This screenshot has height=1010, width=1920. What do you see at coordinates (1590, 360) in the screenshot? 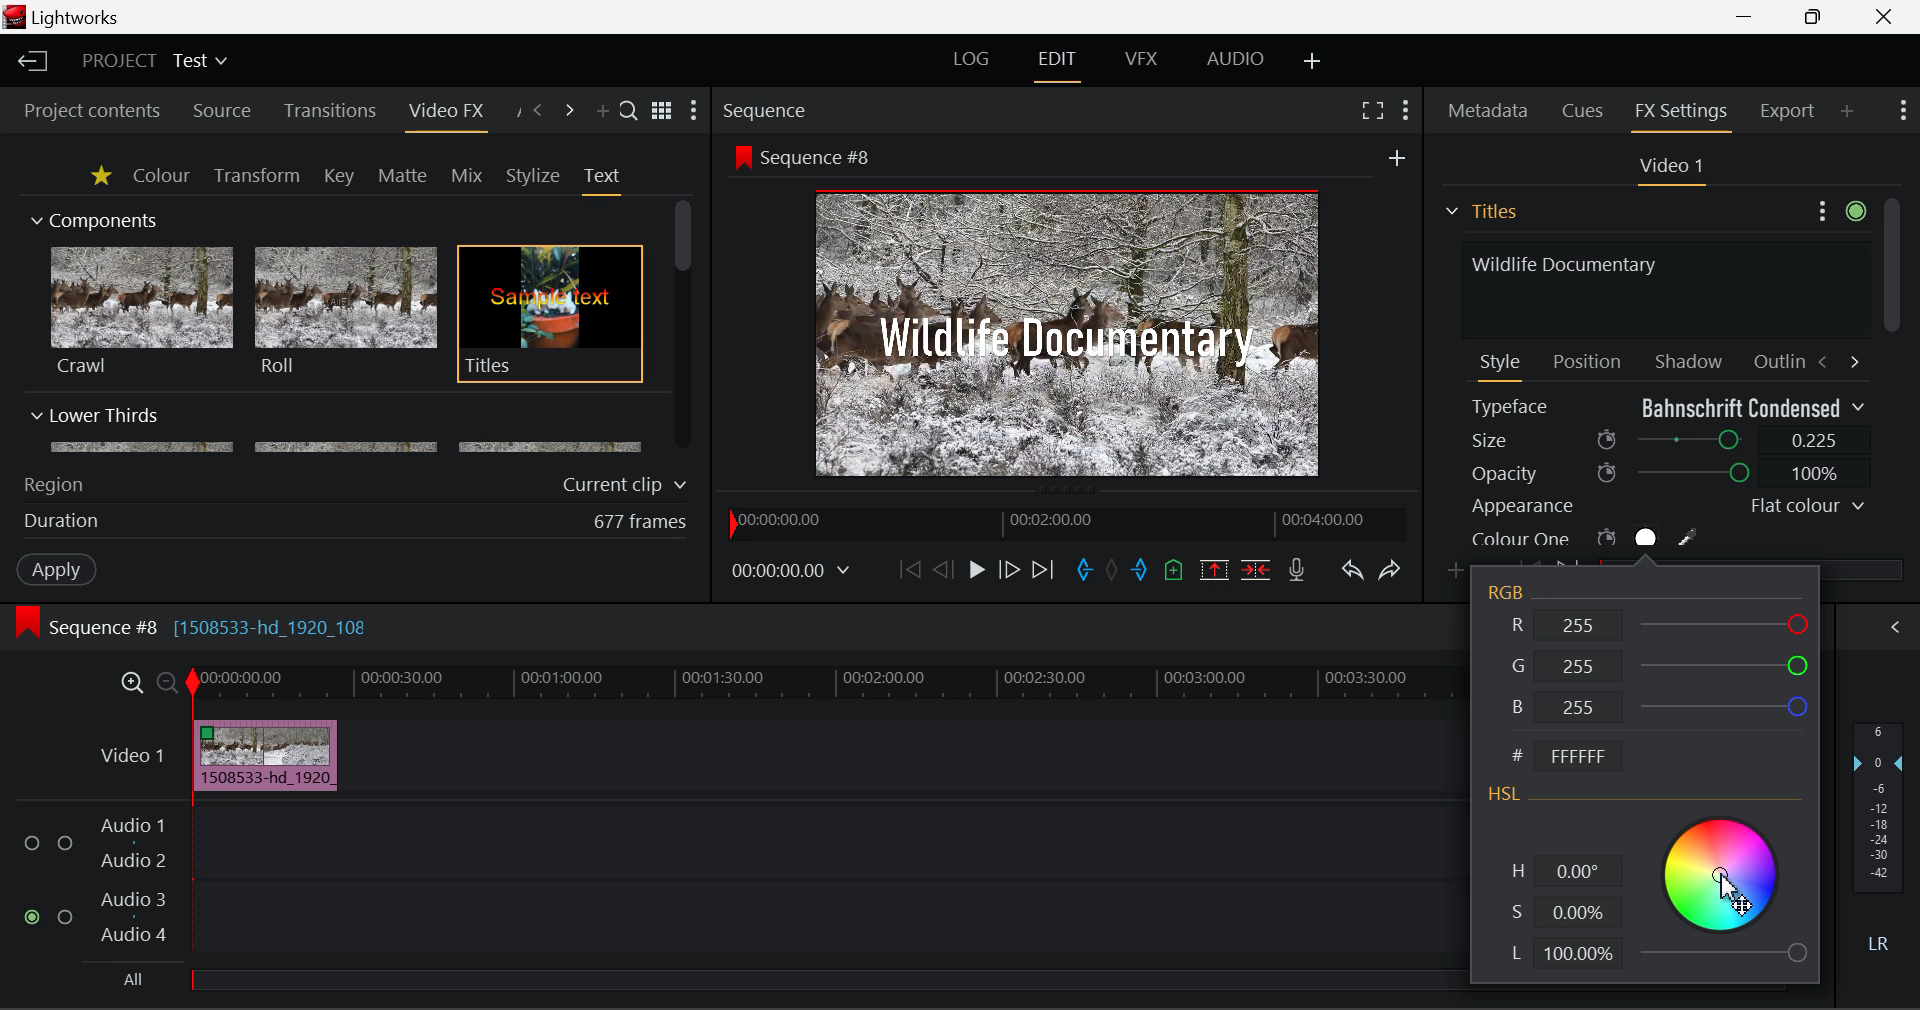
I see `Position` at bounding box center [1590, 360].